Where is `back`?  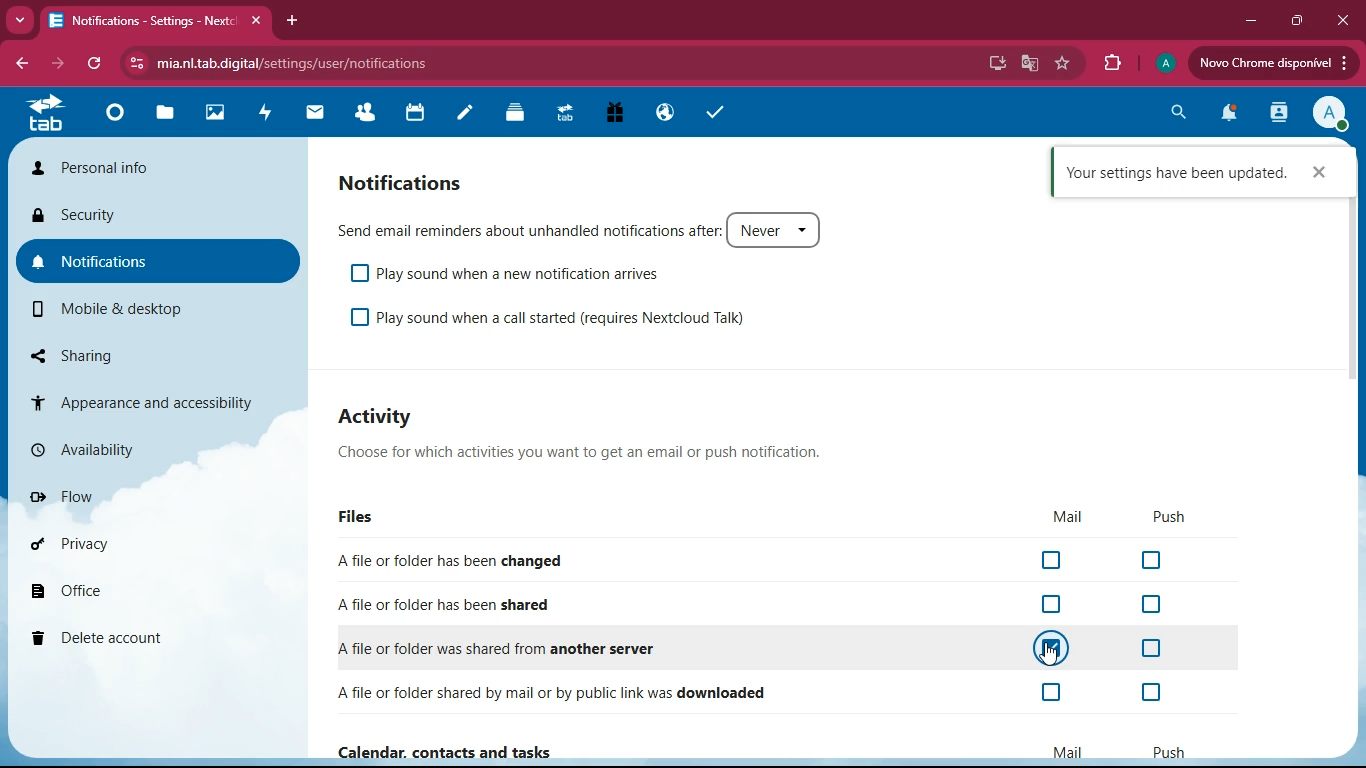 back is located at coordinates (21, 65).